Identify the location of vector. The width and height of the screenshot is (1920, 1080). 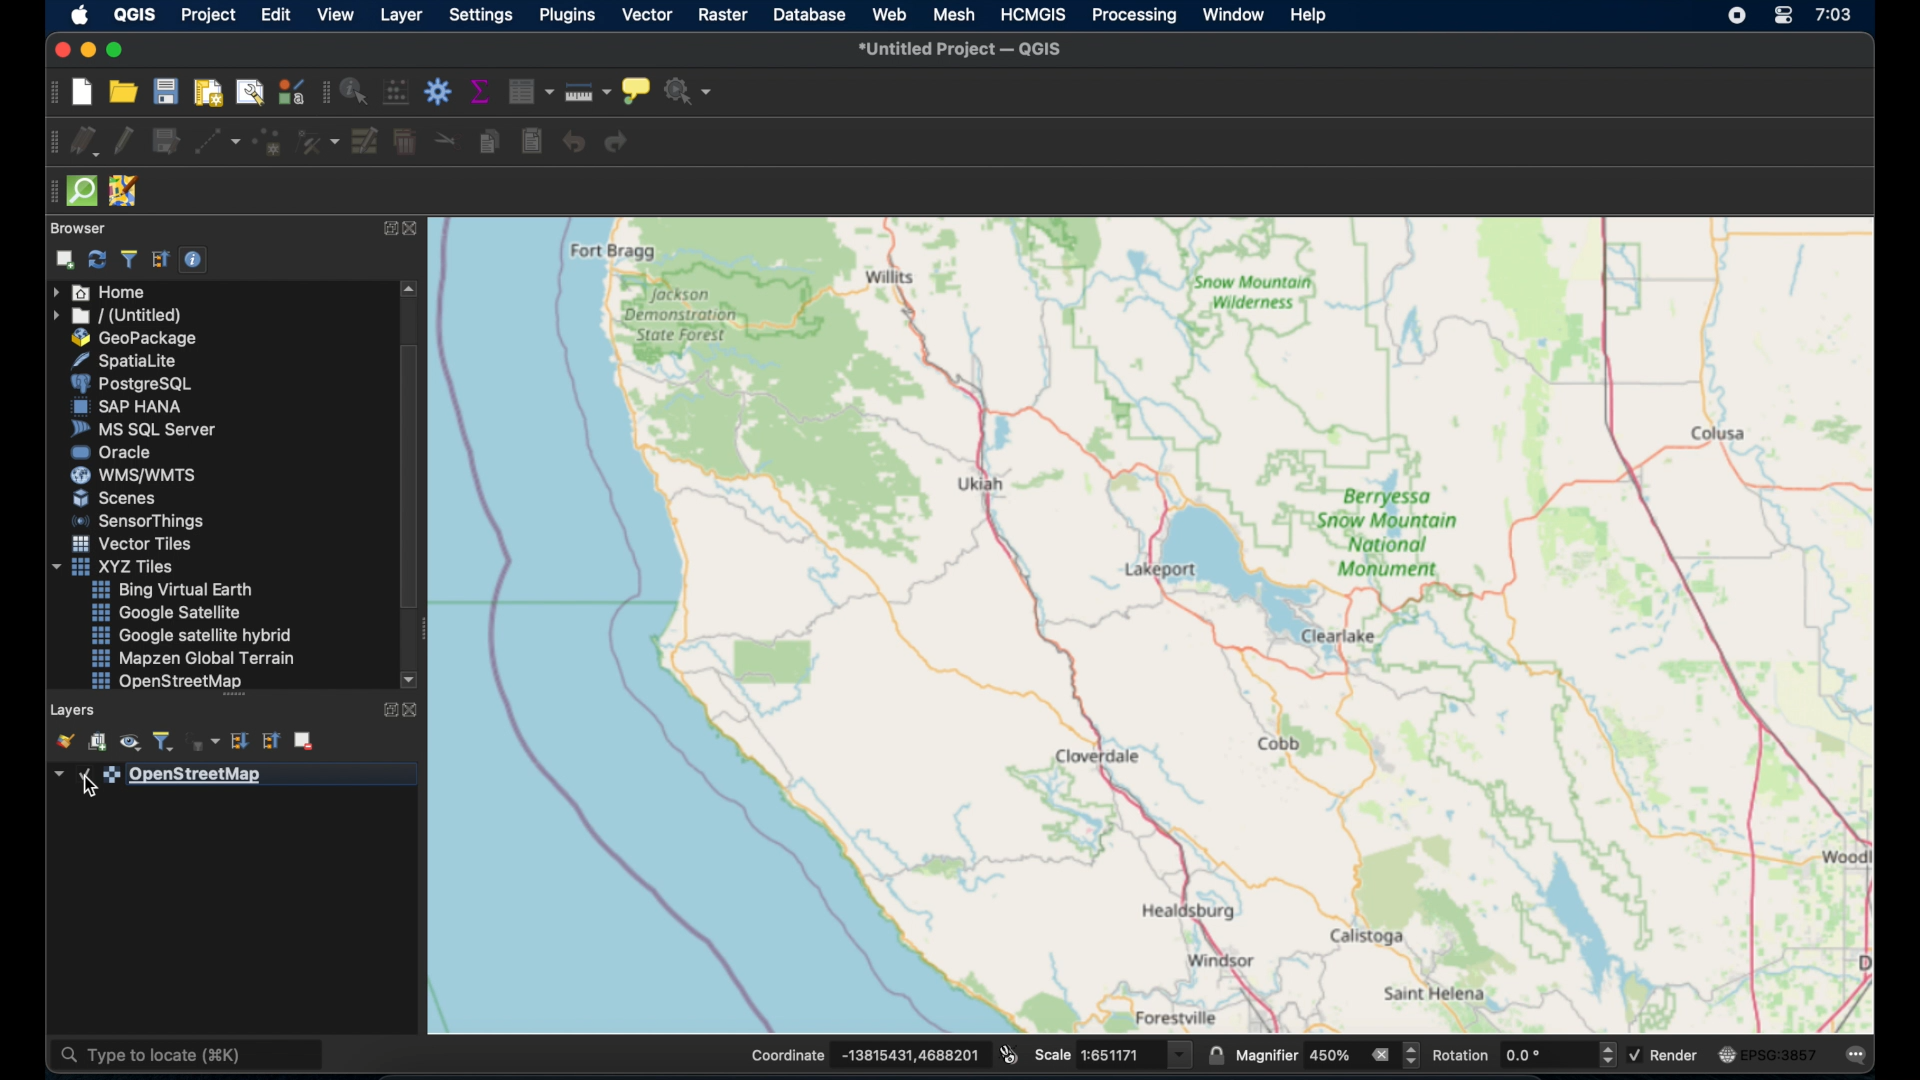
(649, 17).